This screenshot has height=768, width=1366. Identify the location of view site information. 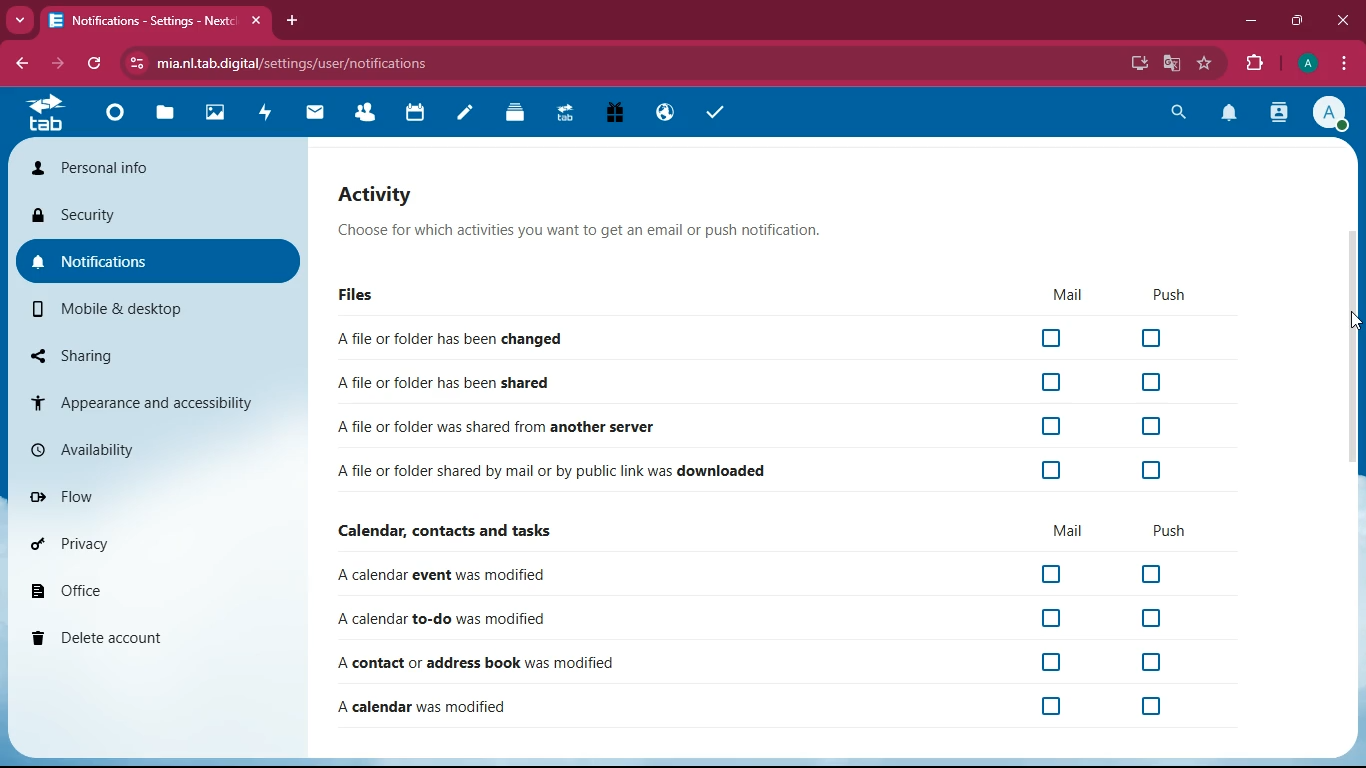
(134, 65).